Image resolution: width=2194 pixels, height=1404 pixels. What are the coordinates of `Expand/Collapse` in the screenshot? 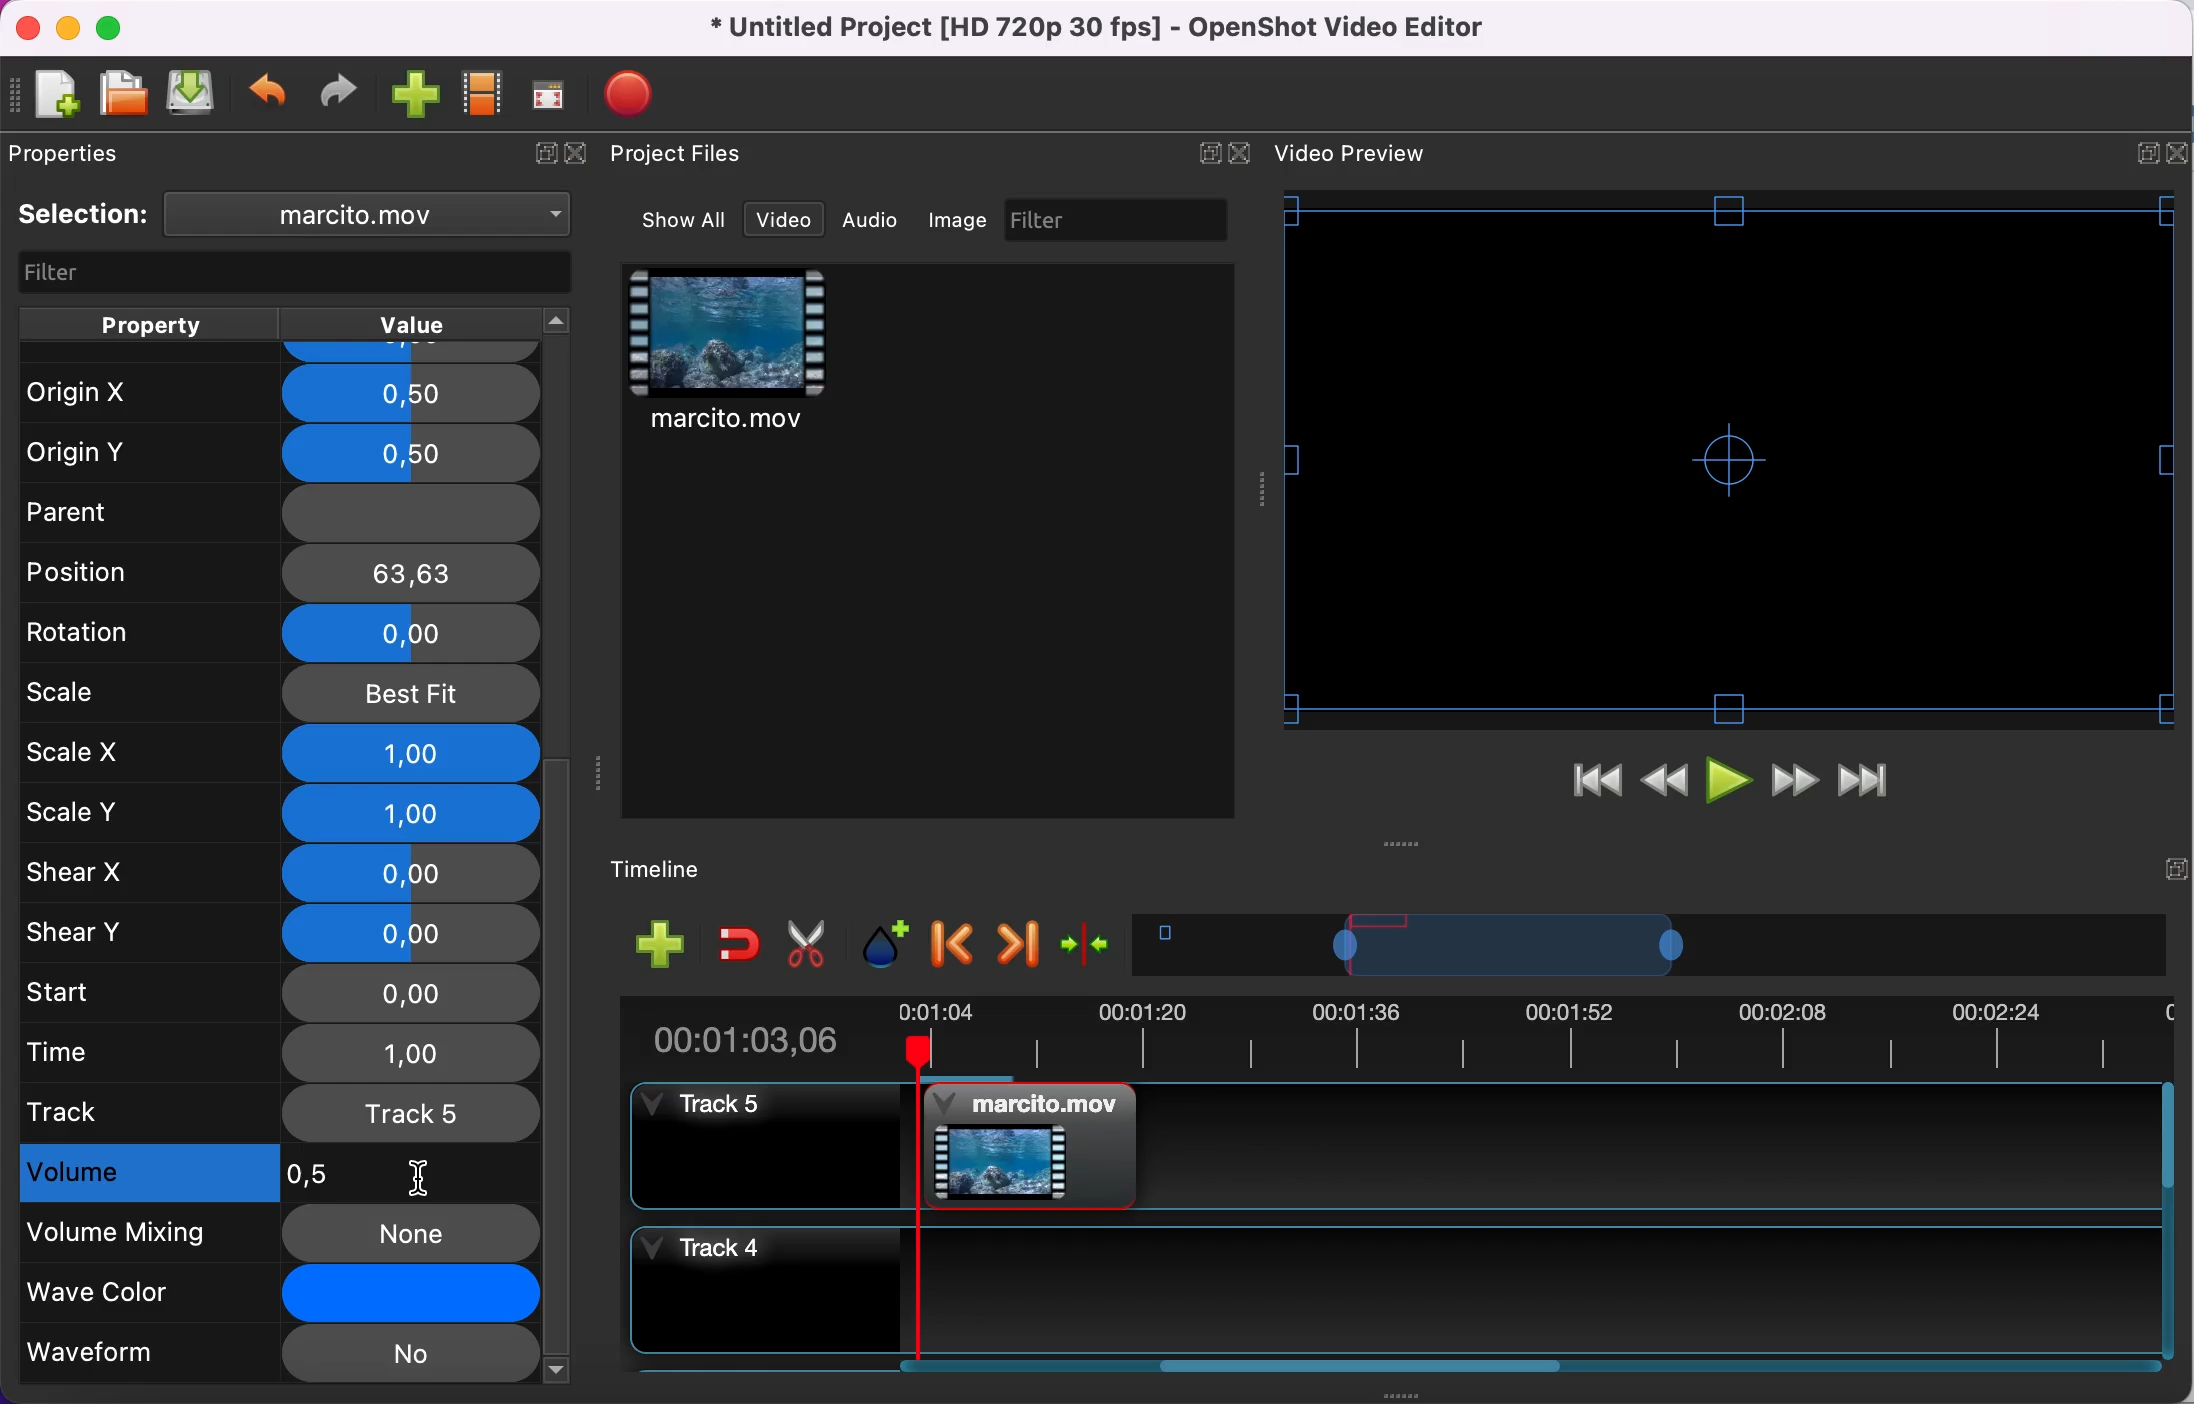 It's located at (2176, 869).